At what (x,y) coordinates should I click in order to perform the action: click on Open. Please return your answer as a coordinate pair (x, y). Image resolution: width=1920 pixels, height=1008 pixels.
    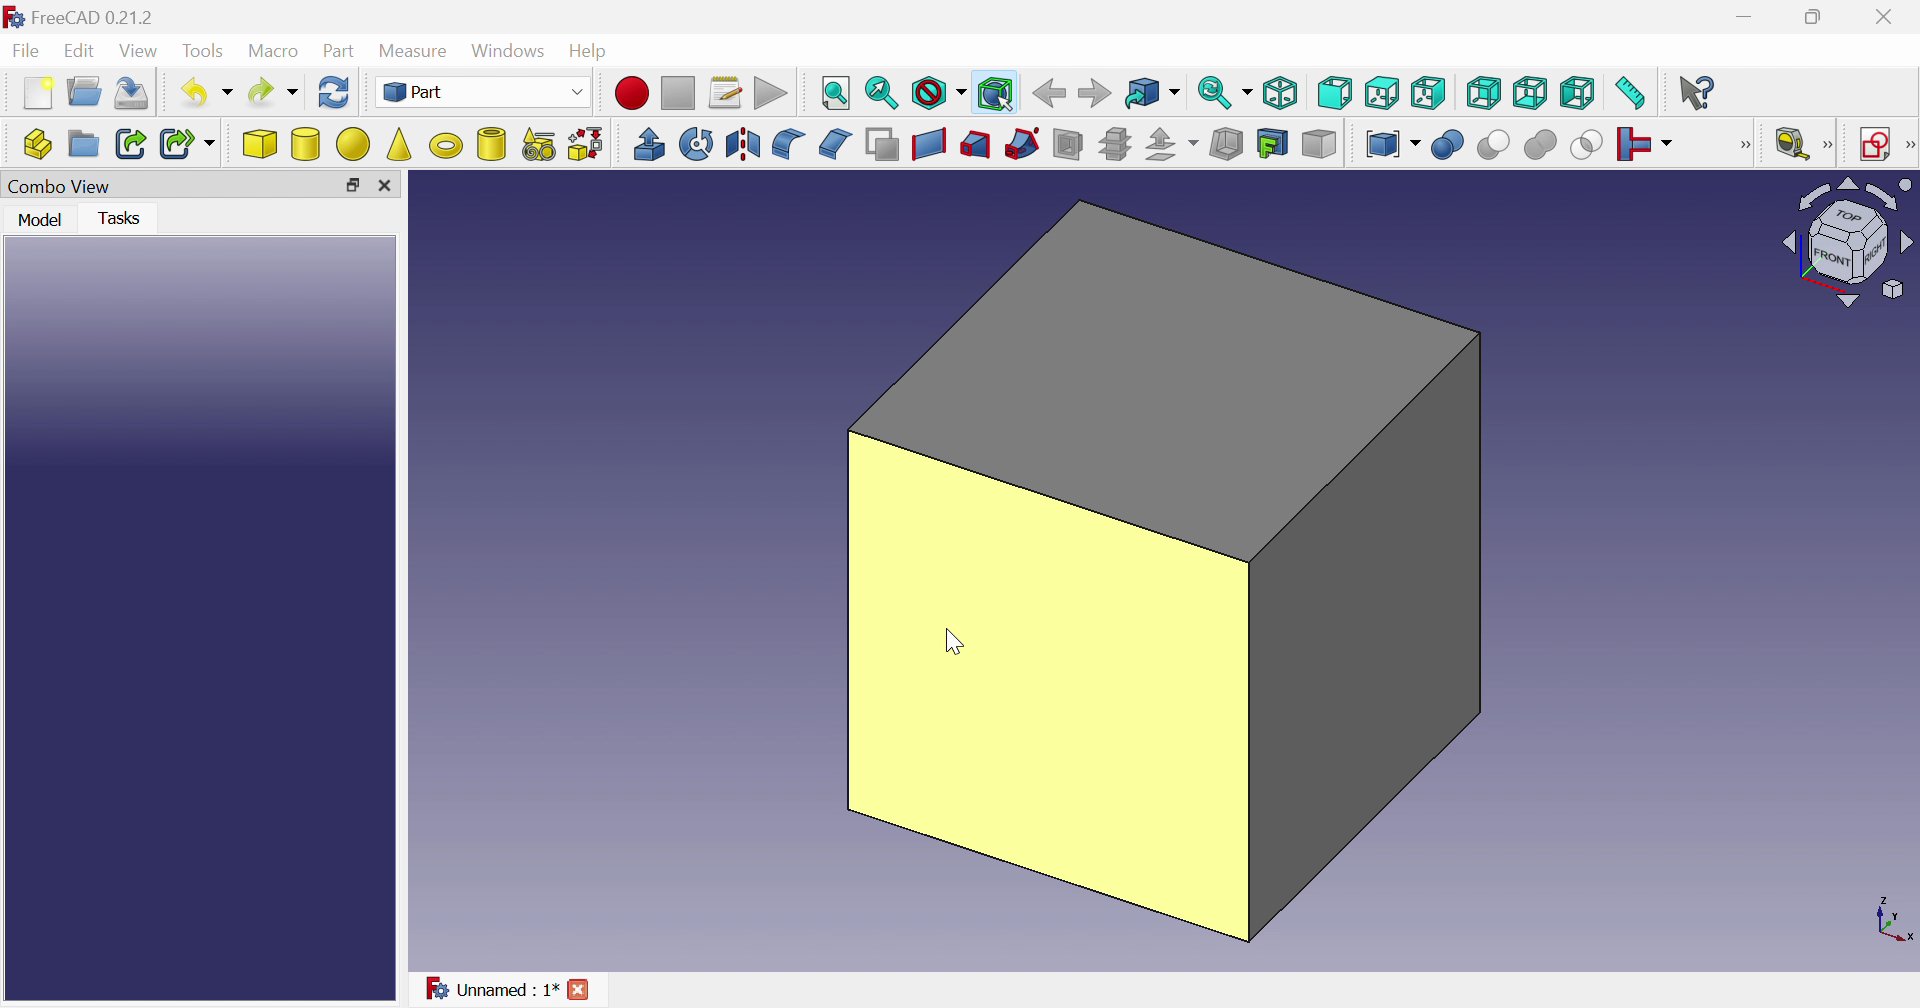
    Looking at the image, I should click on (87, 90).